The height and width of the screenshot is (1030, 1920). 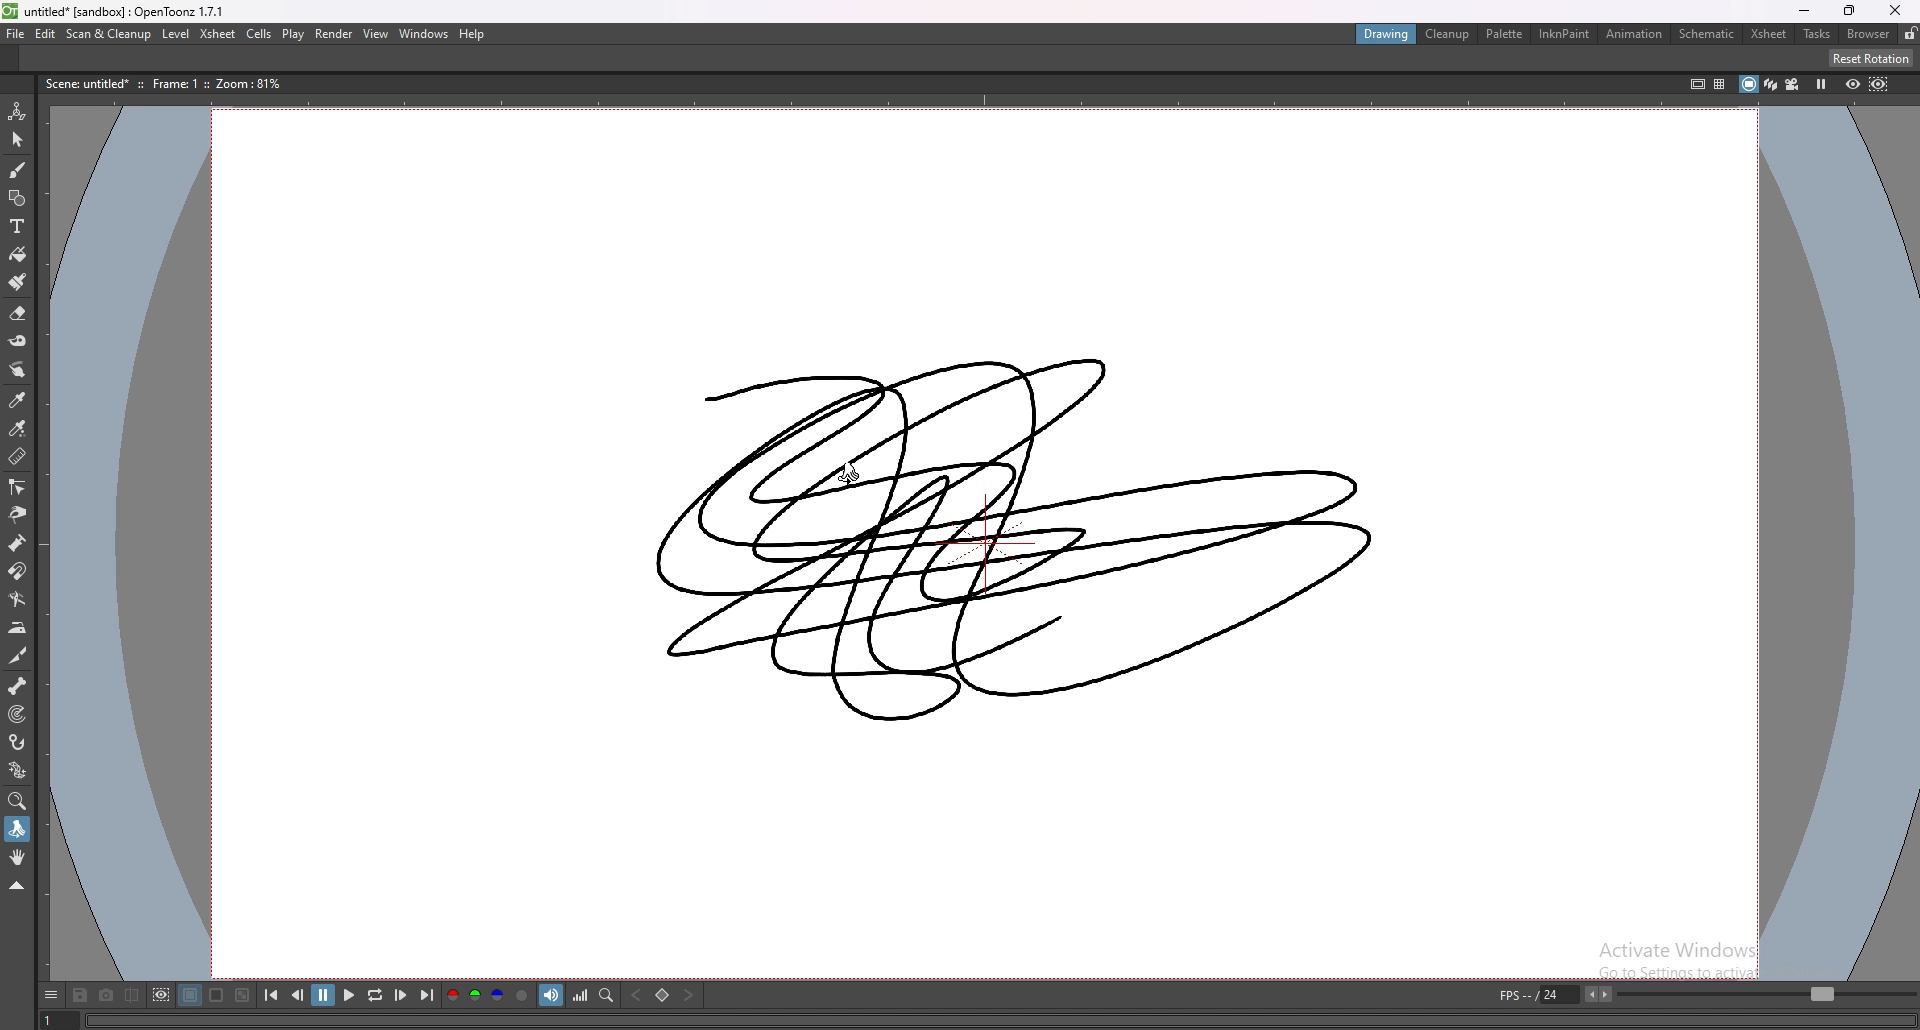 I want to click on xsheet, so click(x=1771, y=34).